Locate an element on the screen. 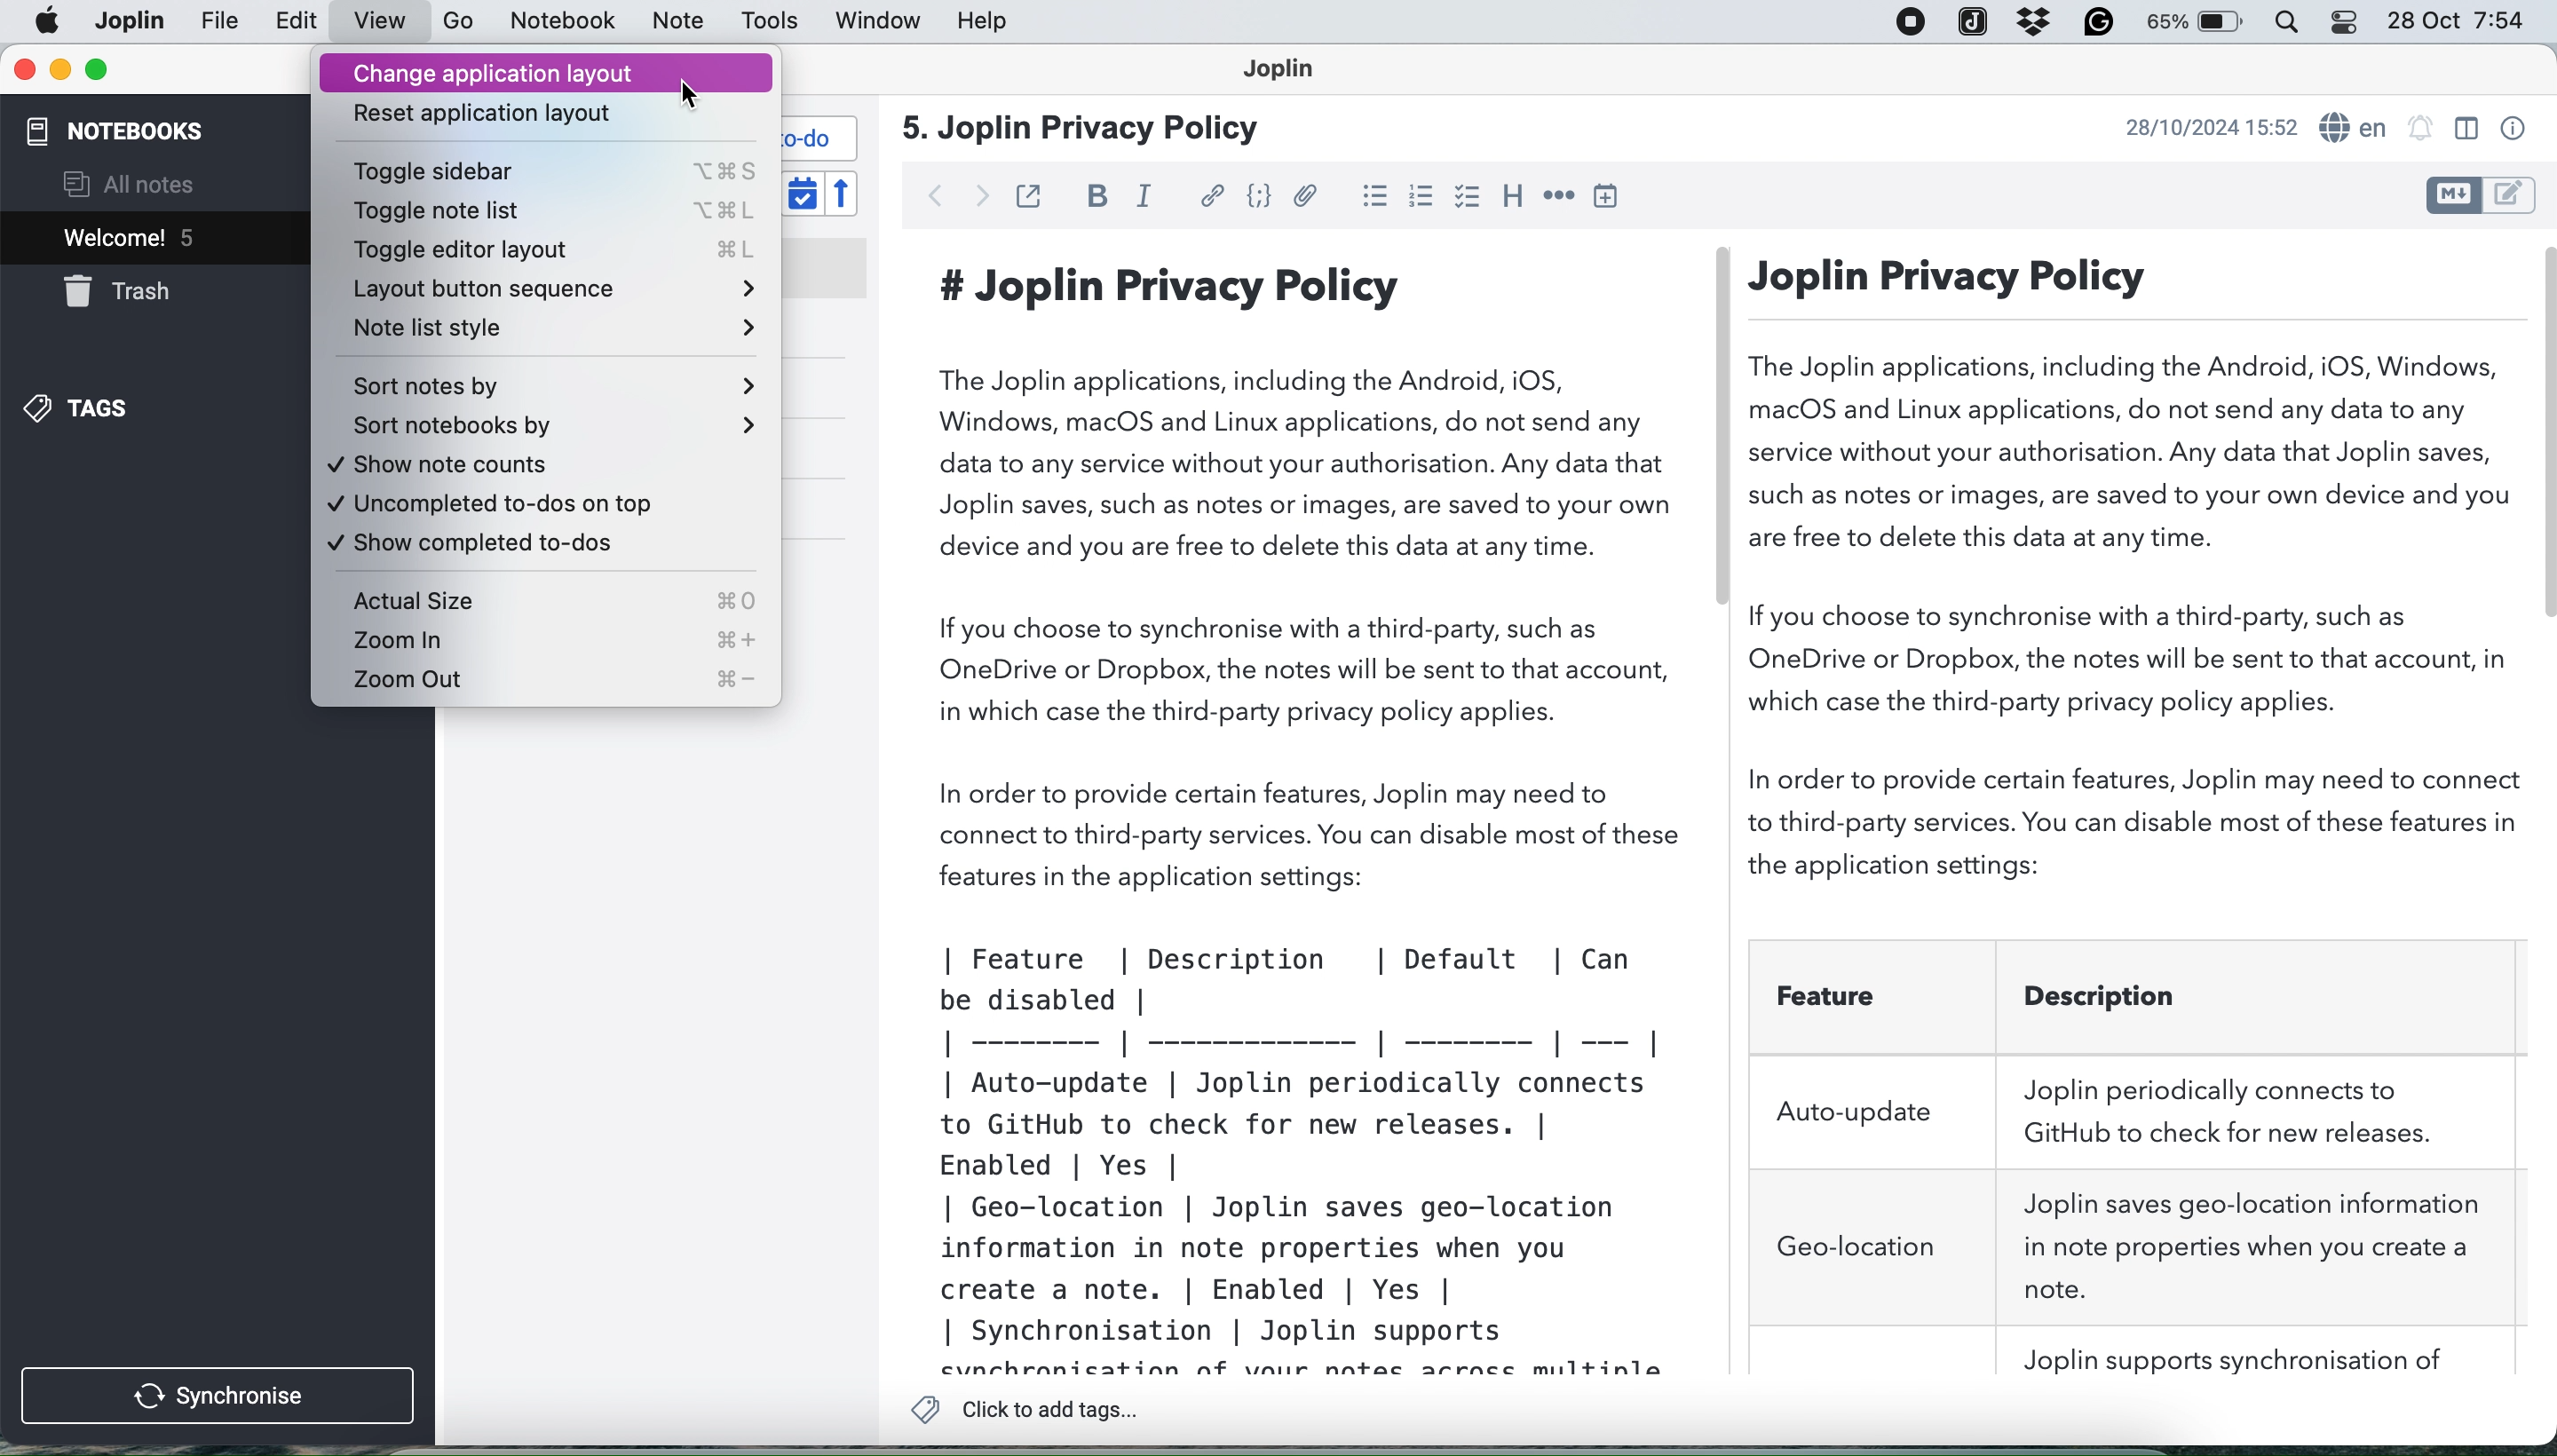 The height and width of the screenshot is (1456, 2557). hyperlink is located at coordinates (1216, 197).